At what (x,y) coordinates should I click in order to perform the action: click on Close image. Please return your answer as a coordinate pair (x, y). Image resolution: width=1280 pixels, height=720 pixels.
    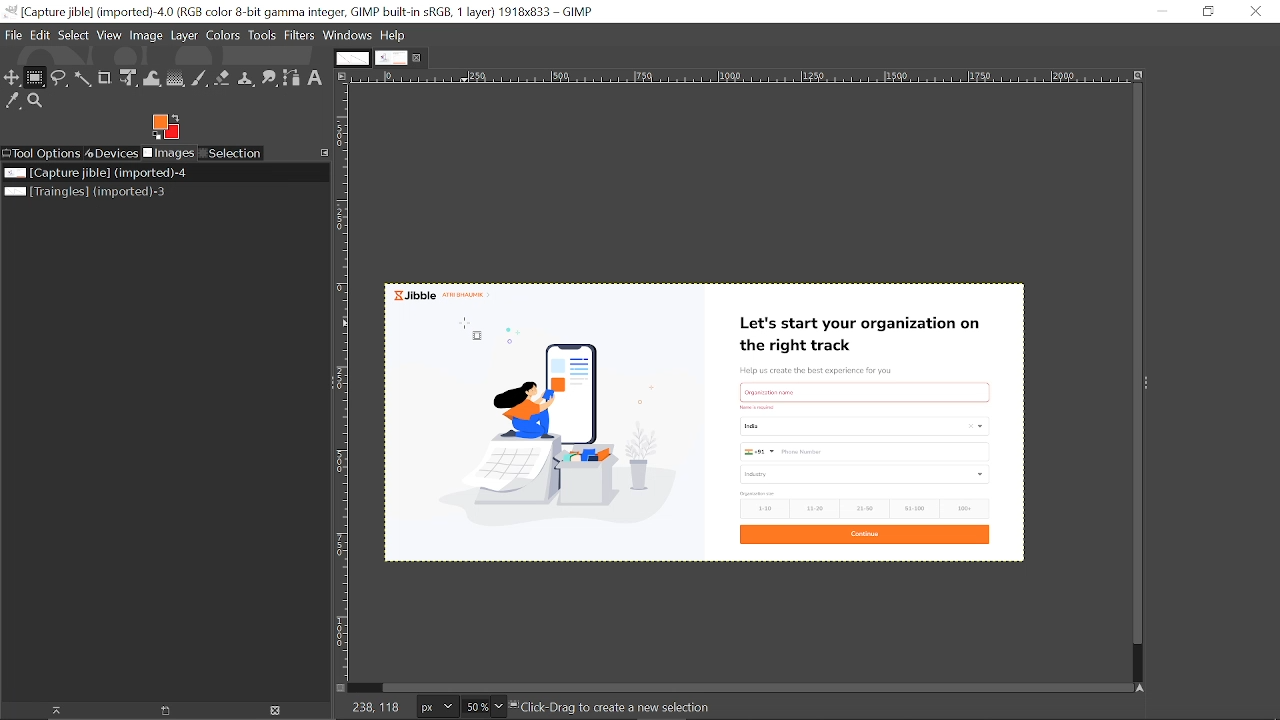
    Looking at the image, I should click on (278, 710).